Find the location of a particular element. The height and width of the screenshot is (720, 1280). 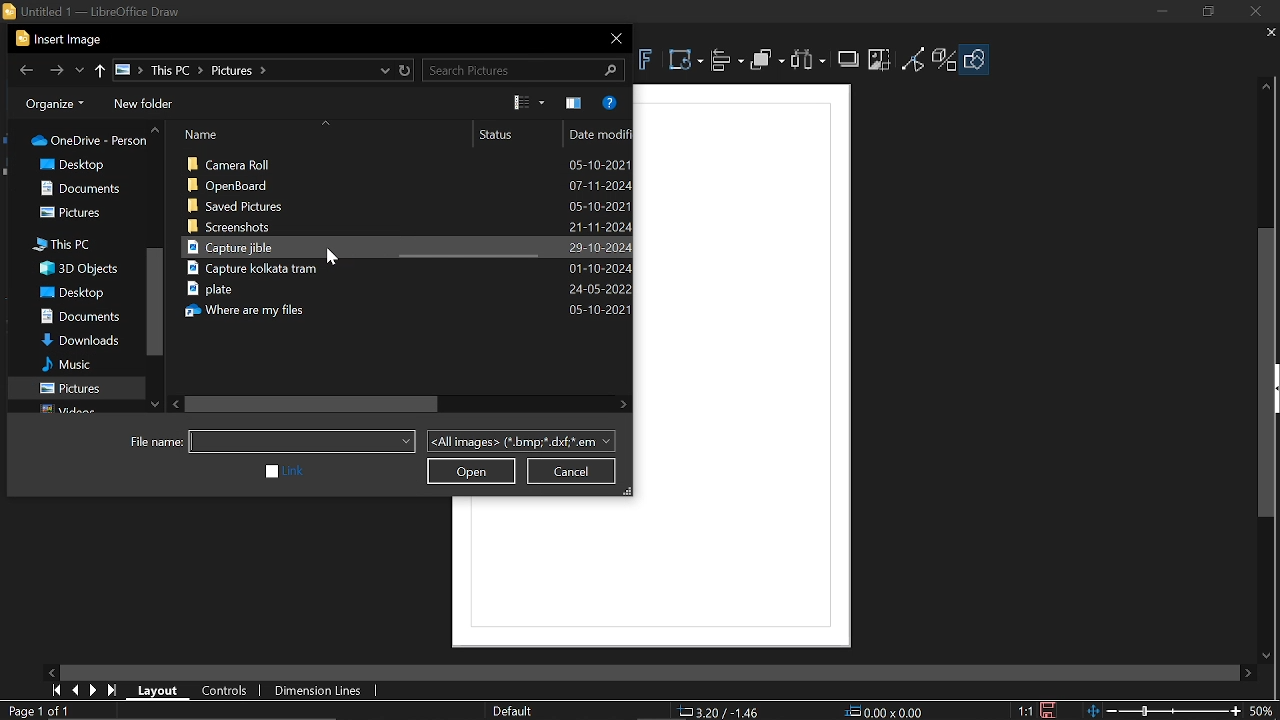

Move up is located at coordinates (1266, 90).